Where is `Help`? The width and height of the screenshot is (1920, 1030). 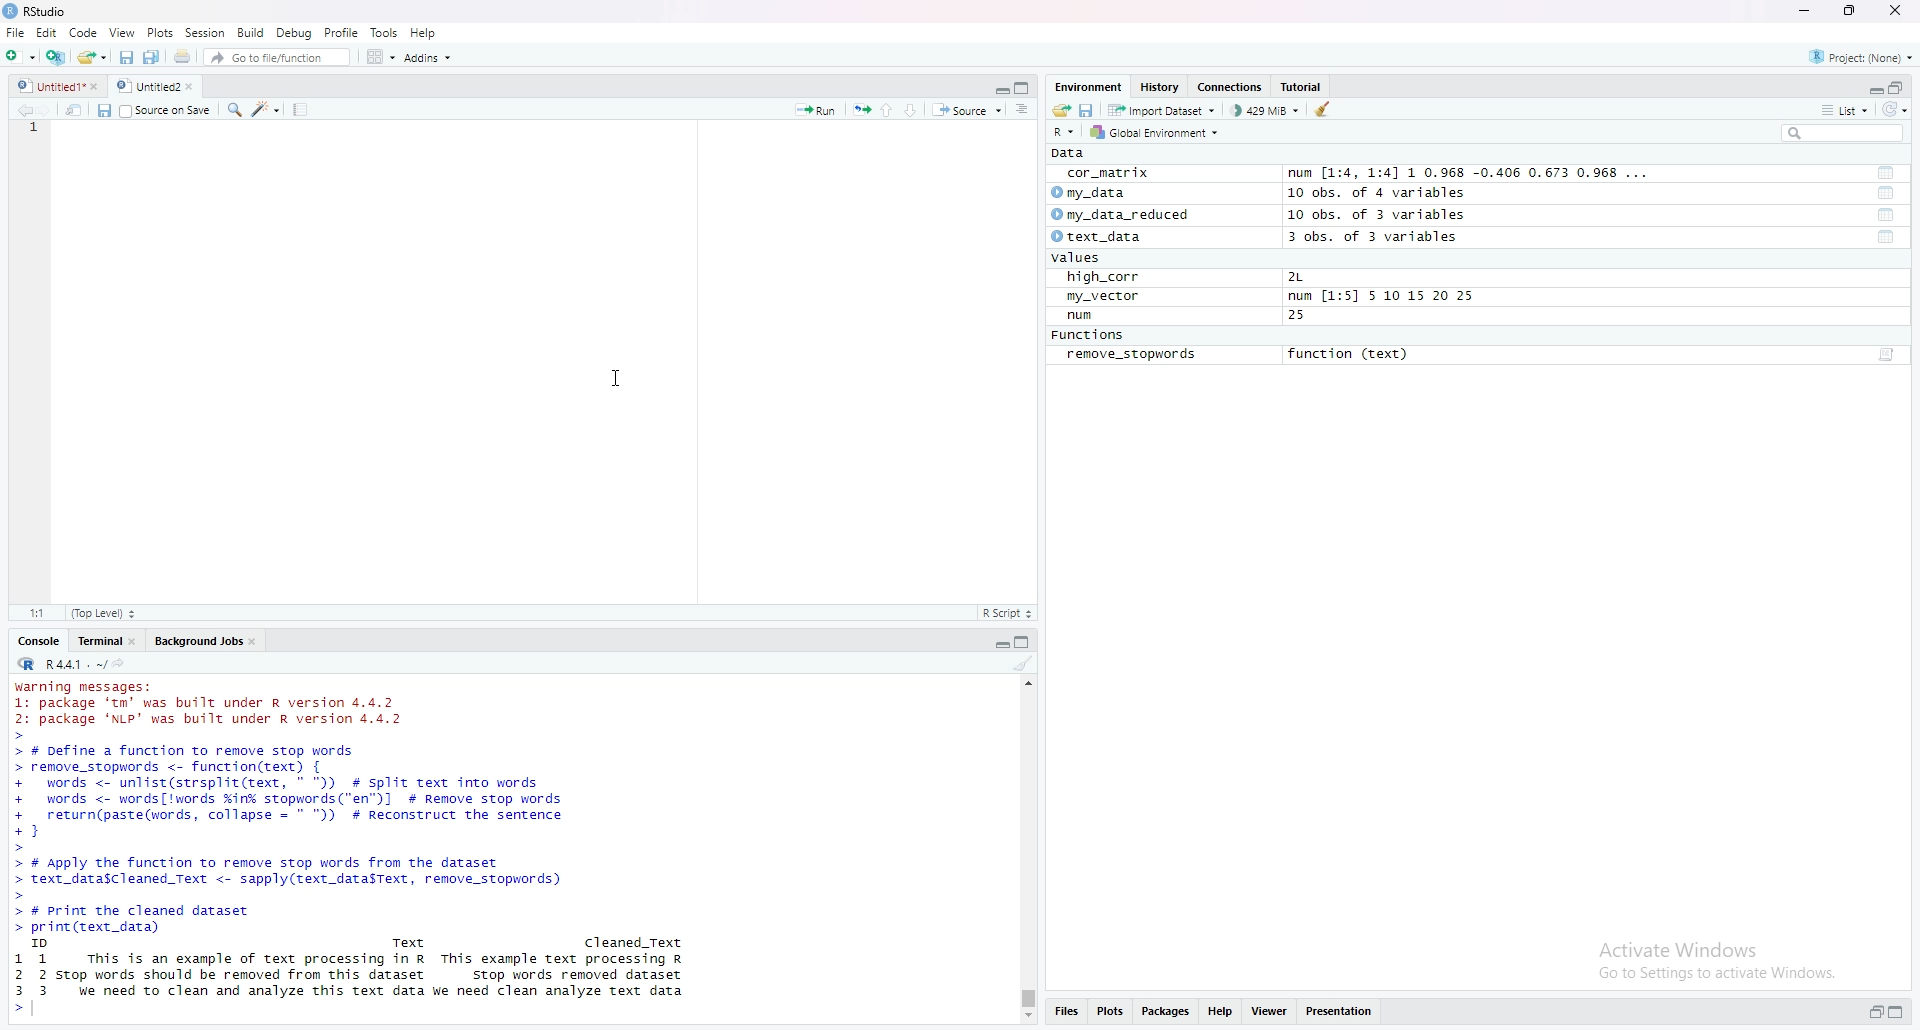
Help is located at coordinates (1221, 1012).